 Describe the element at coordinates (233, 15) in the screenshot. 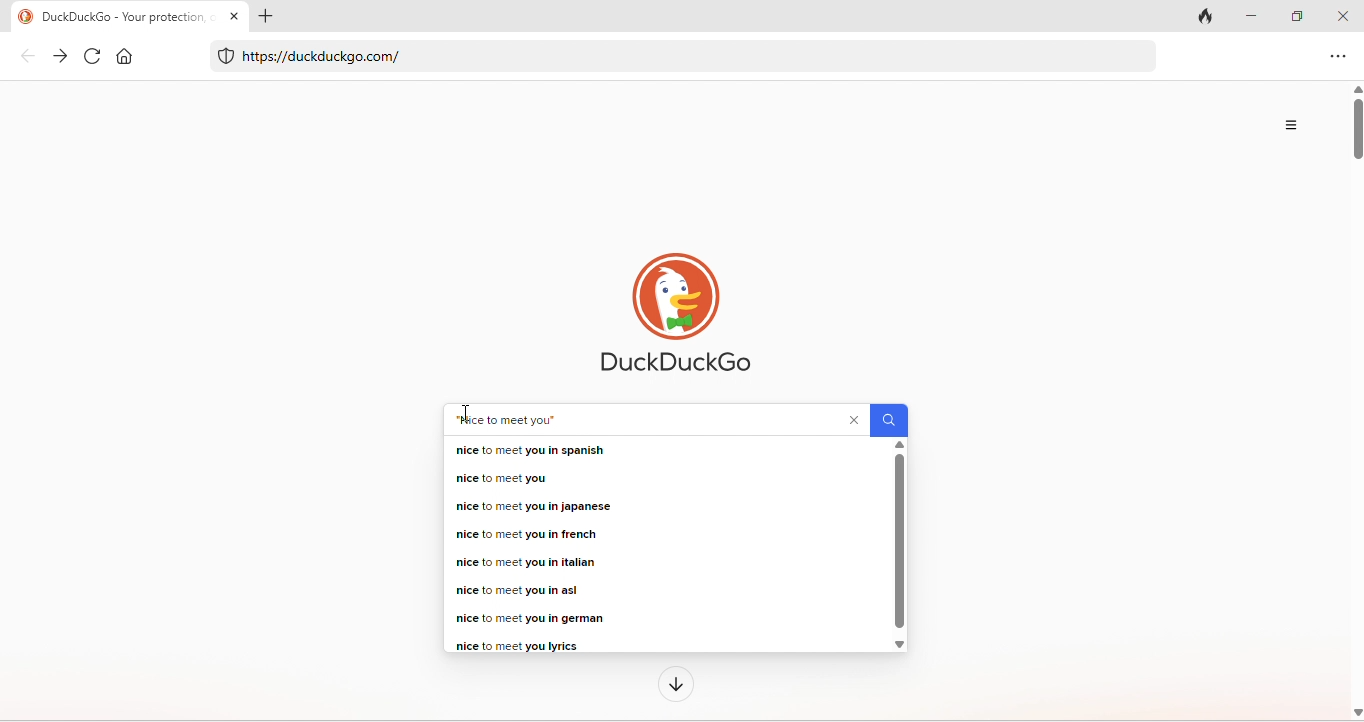

I see `close` at that location.